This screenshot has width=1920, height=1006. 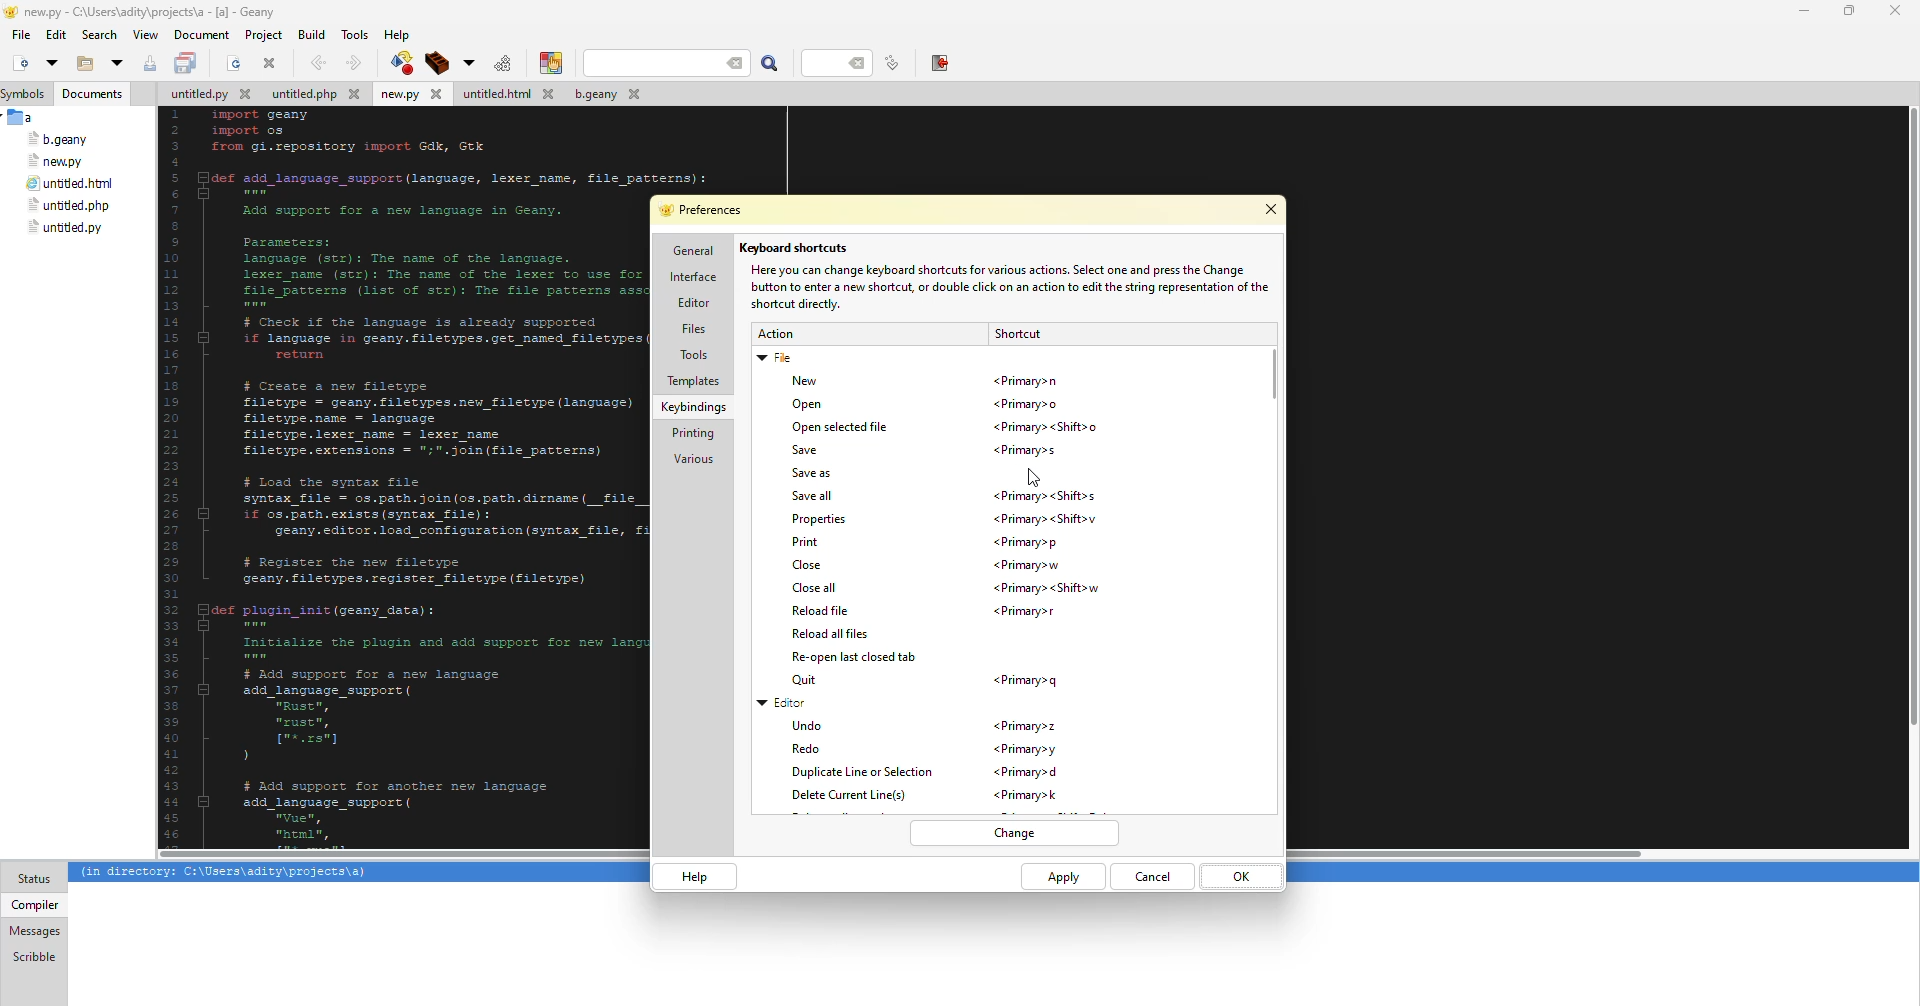 I want to click on info, so click(x=1005, y=287).